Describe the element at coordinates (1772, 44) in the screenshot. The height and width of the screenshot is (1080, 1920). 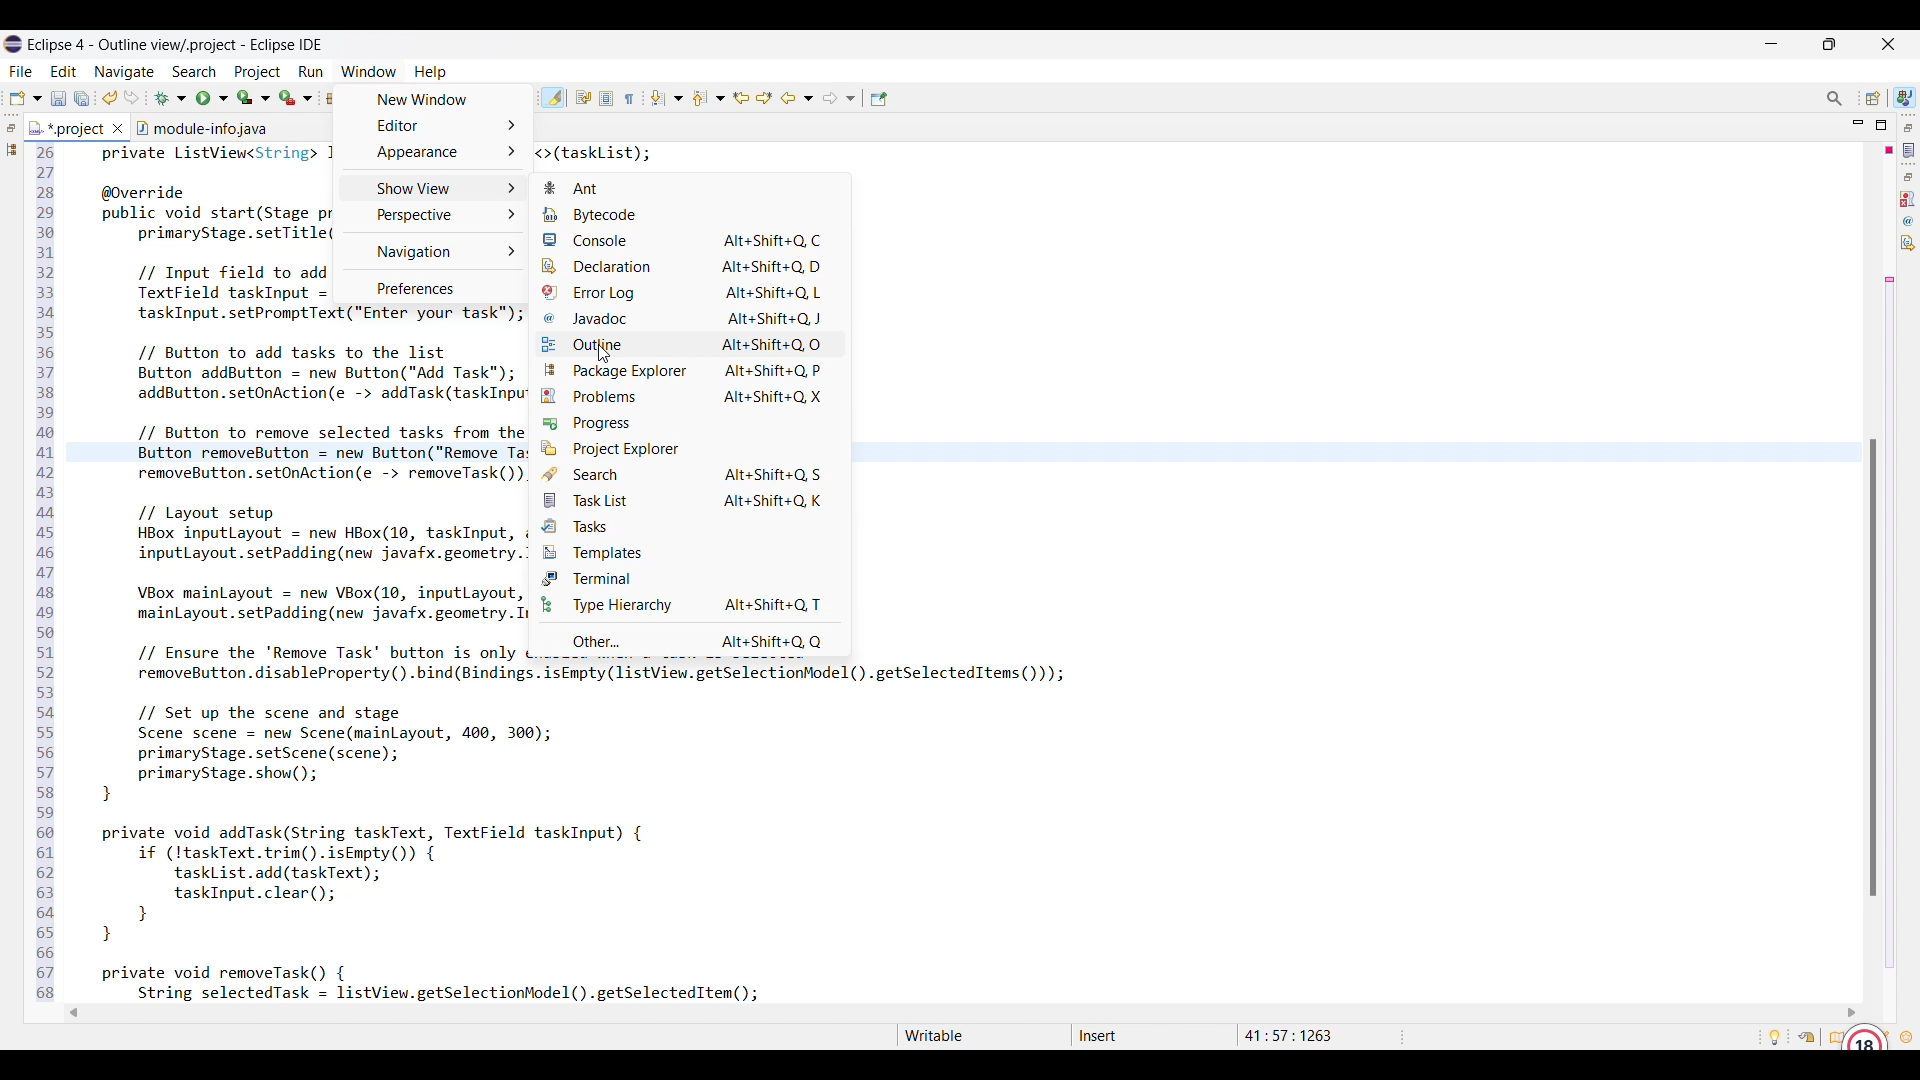
I see `Minimize` at that location.